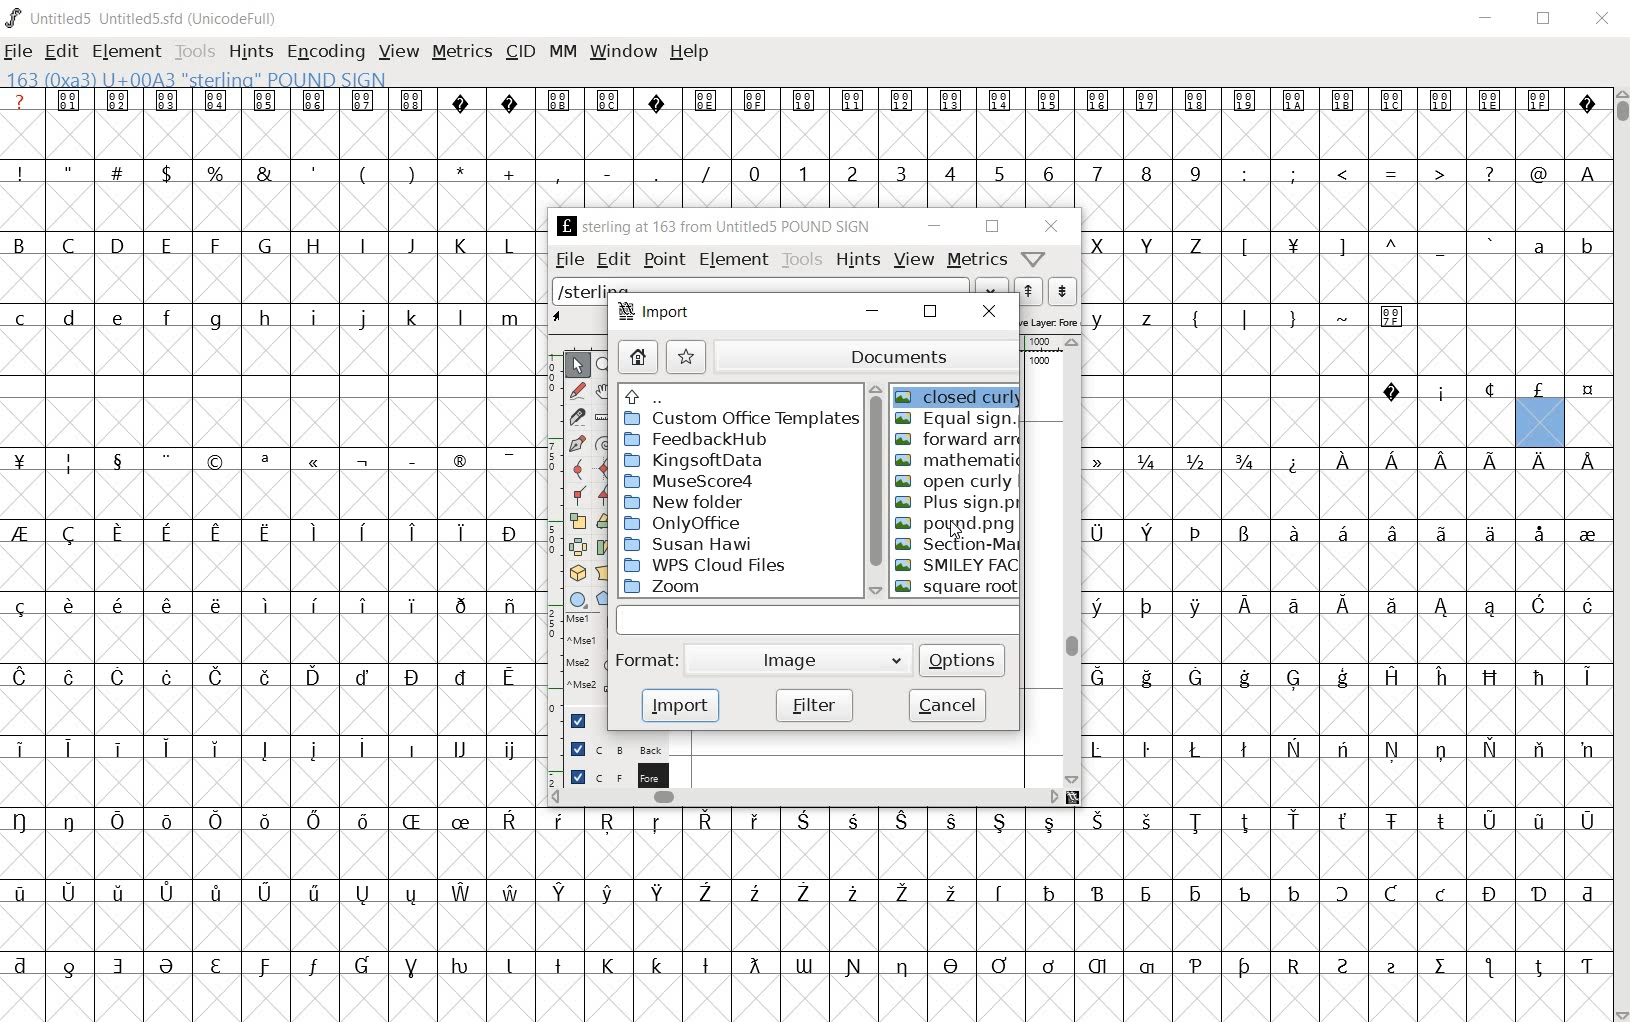 This screenshot has height=1022, width=1630. I want to click on Symbol, so click(1492, 610).